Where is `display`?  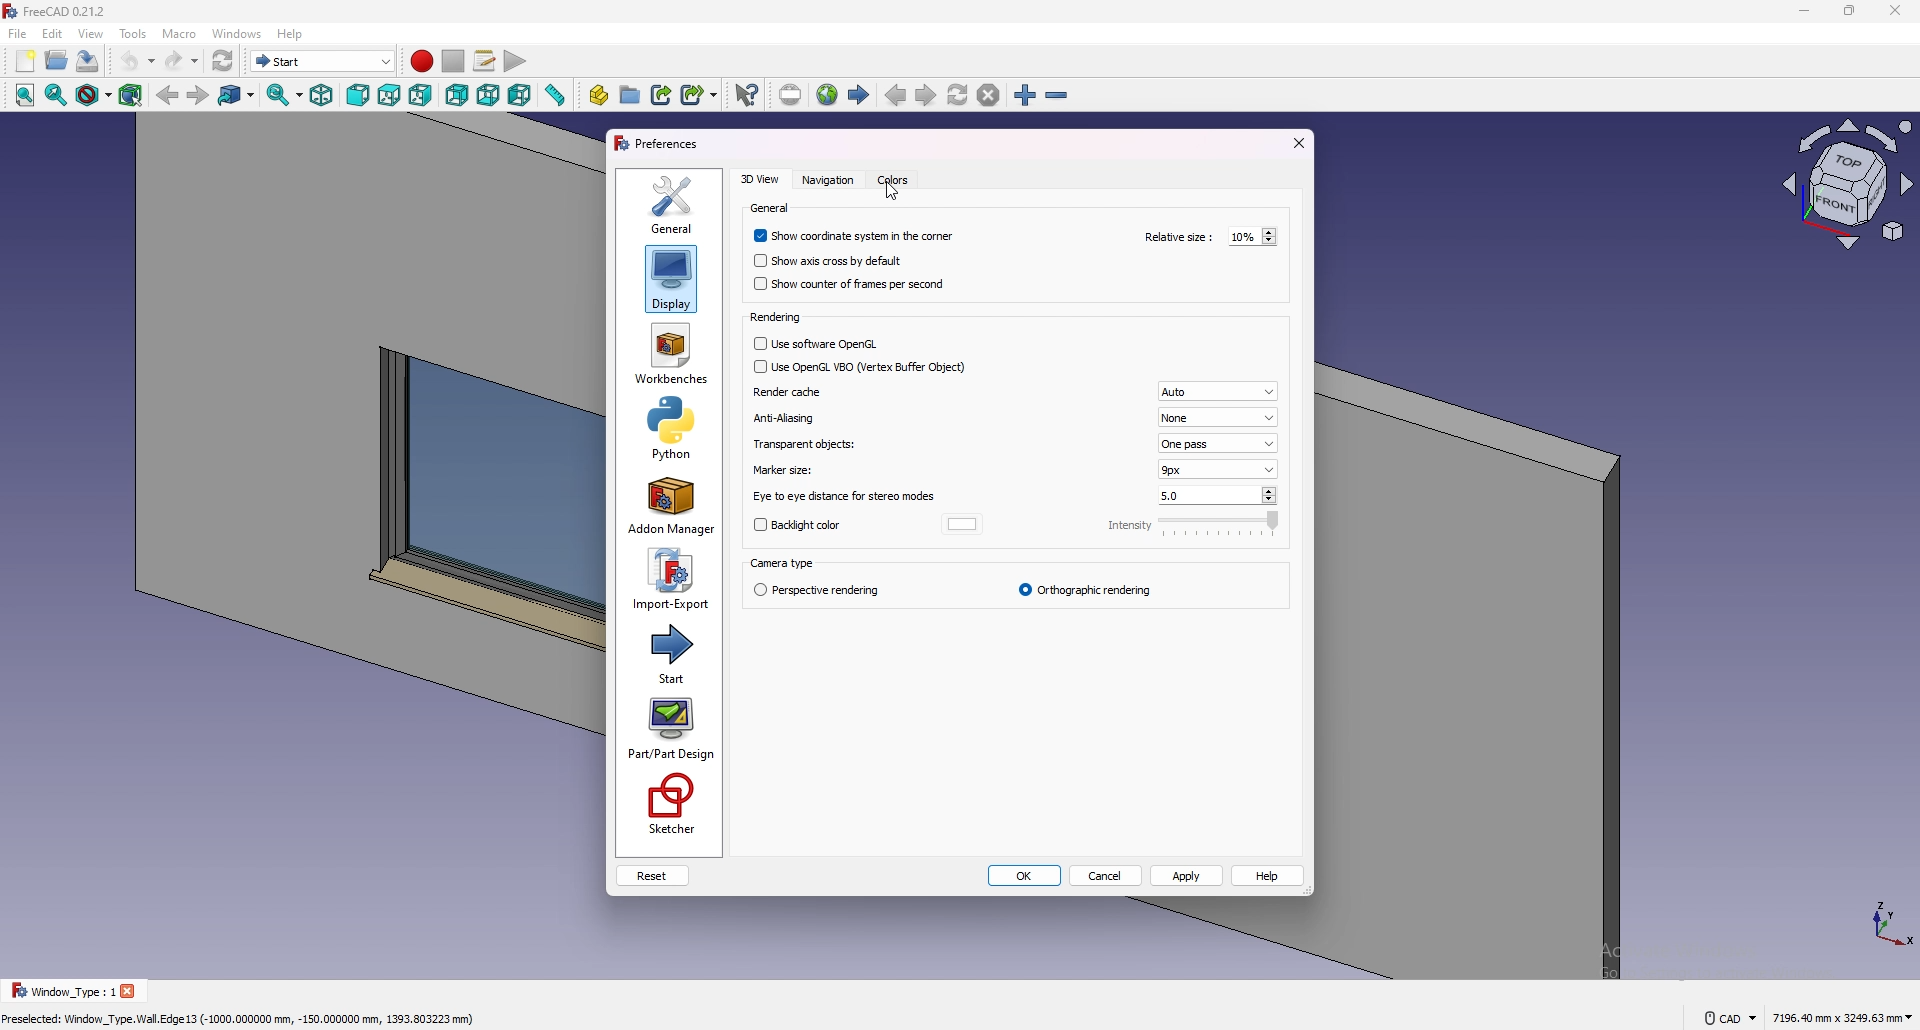 display is located at coordinates (670, 278).